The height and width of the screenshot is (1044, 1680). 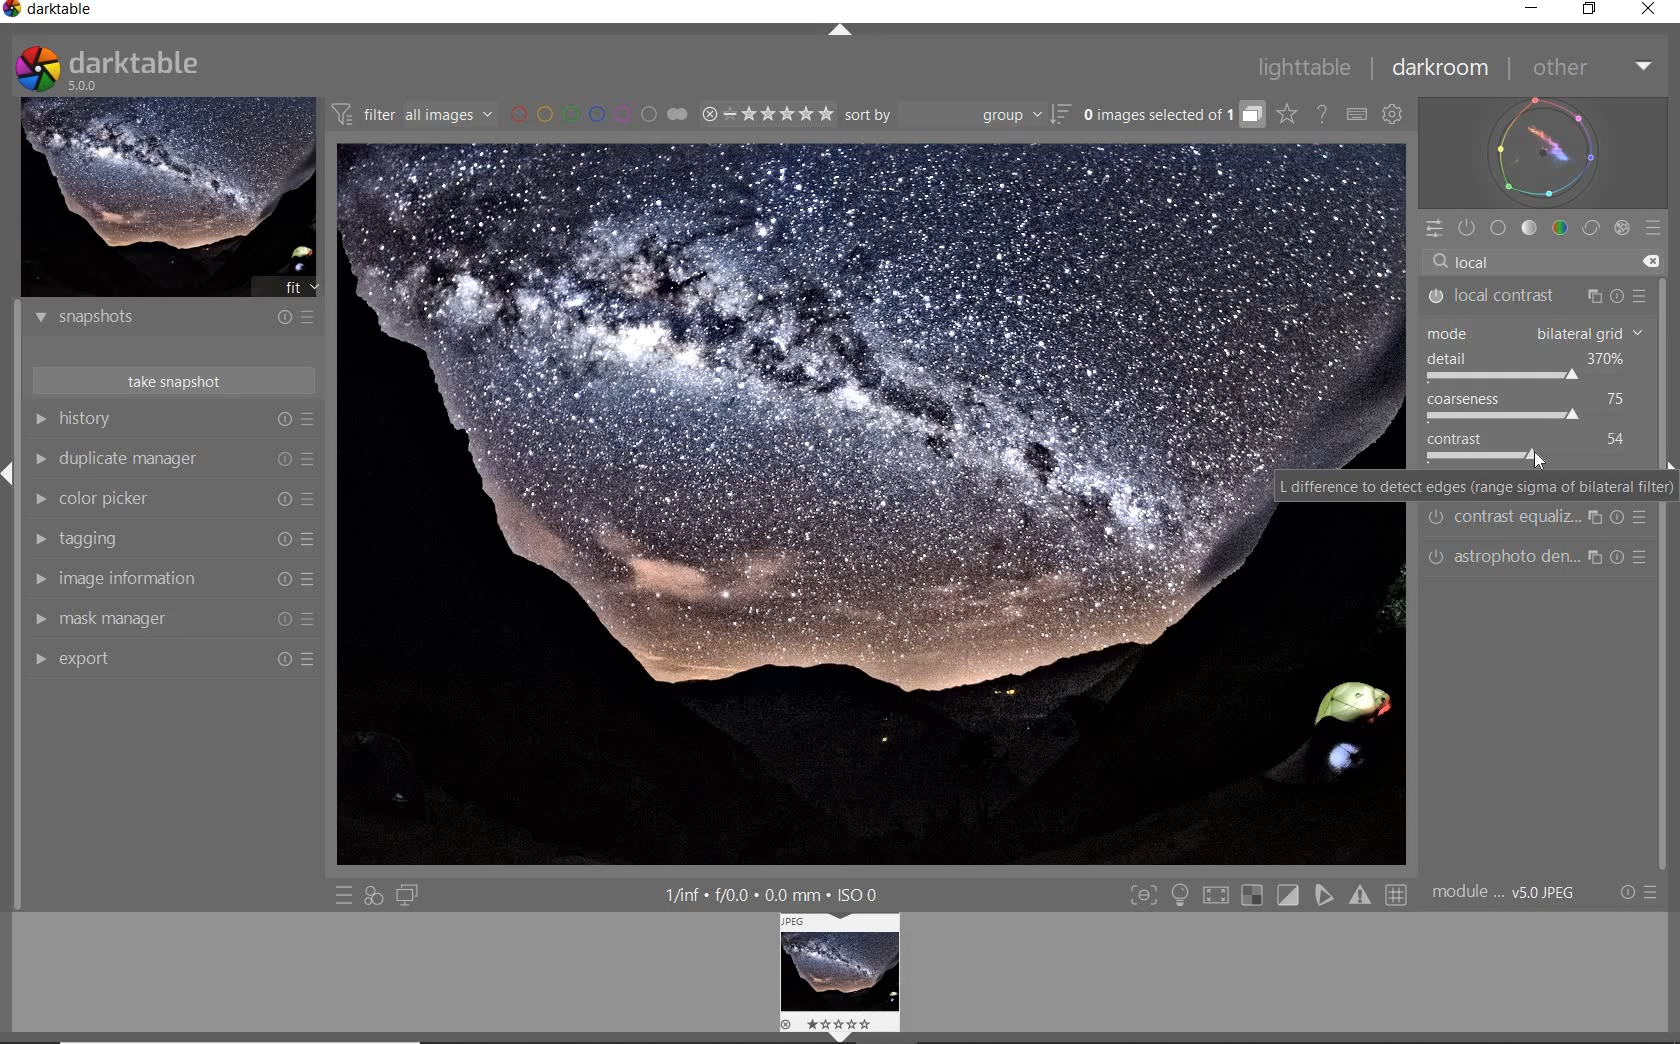 I want to click on DARKROOM, so click(x=1448, y=70).